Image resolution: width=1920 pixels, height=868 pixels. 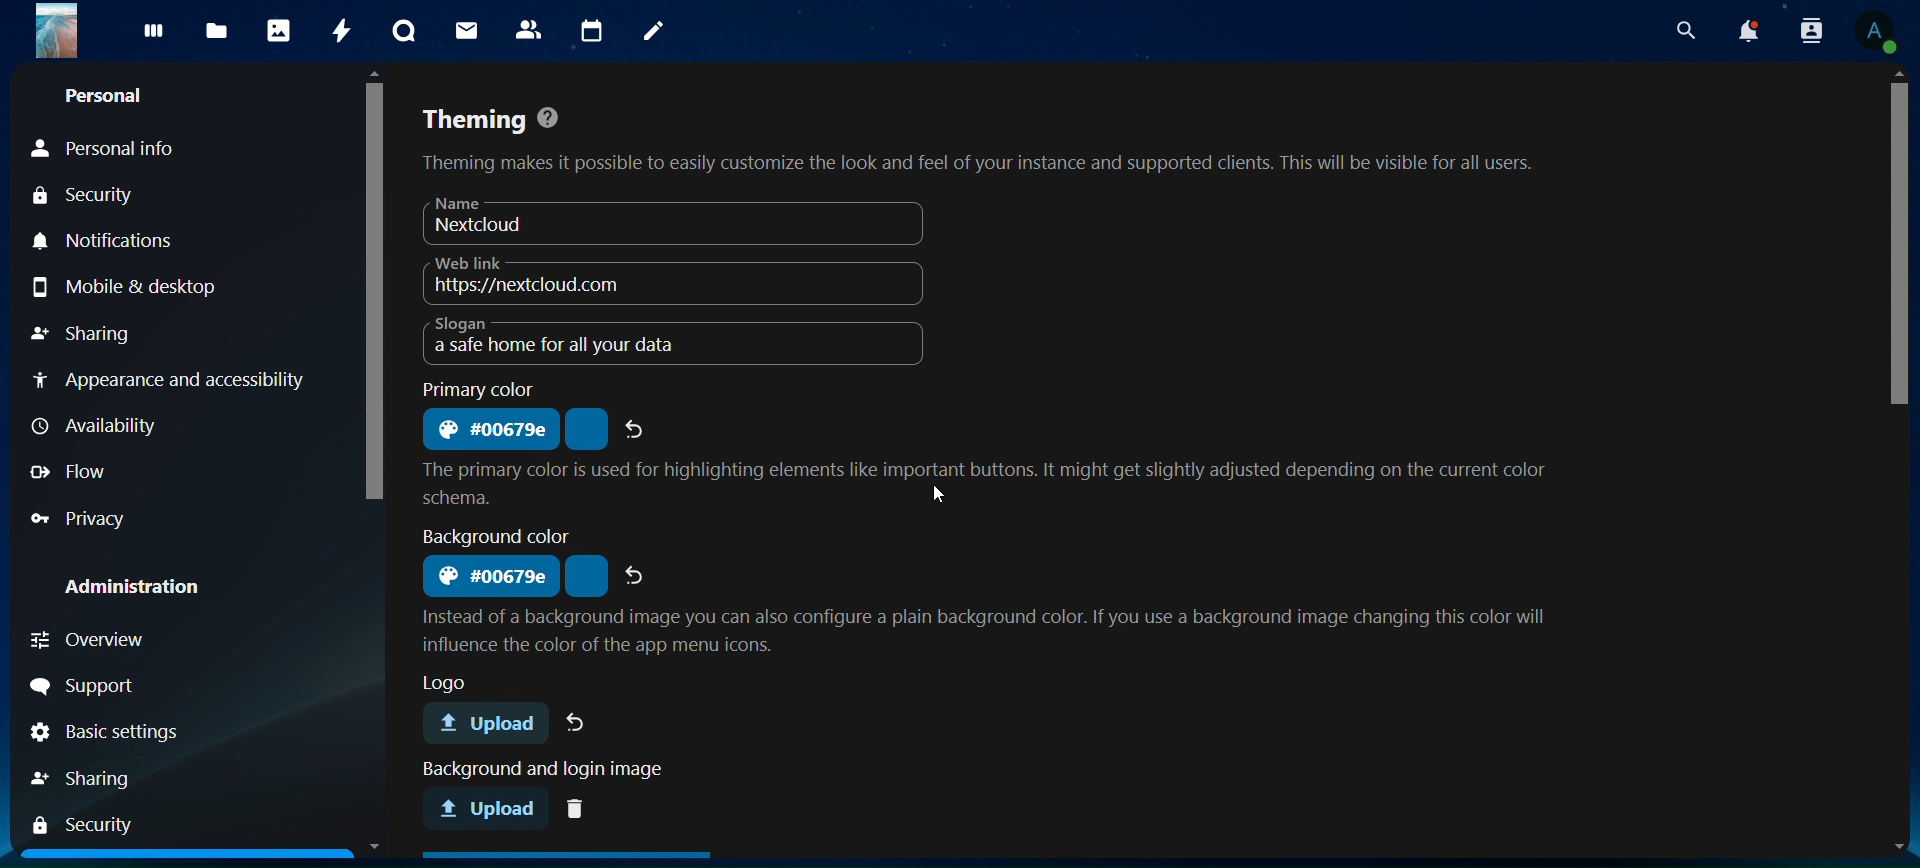 I want to click on administration, so click(x=147, y=580).